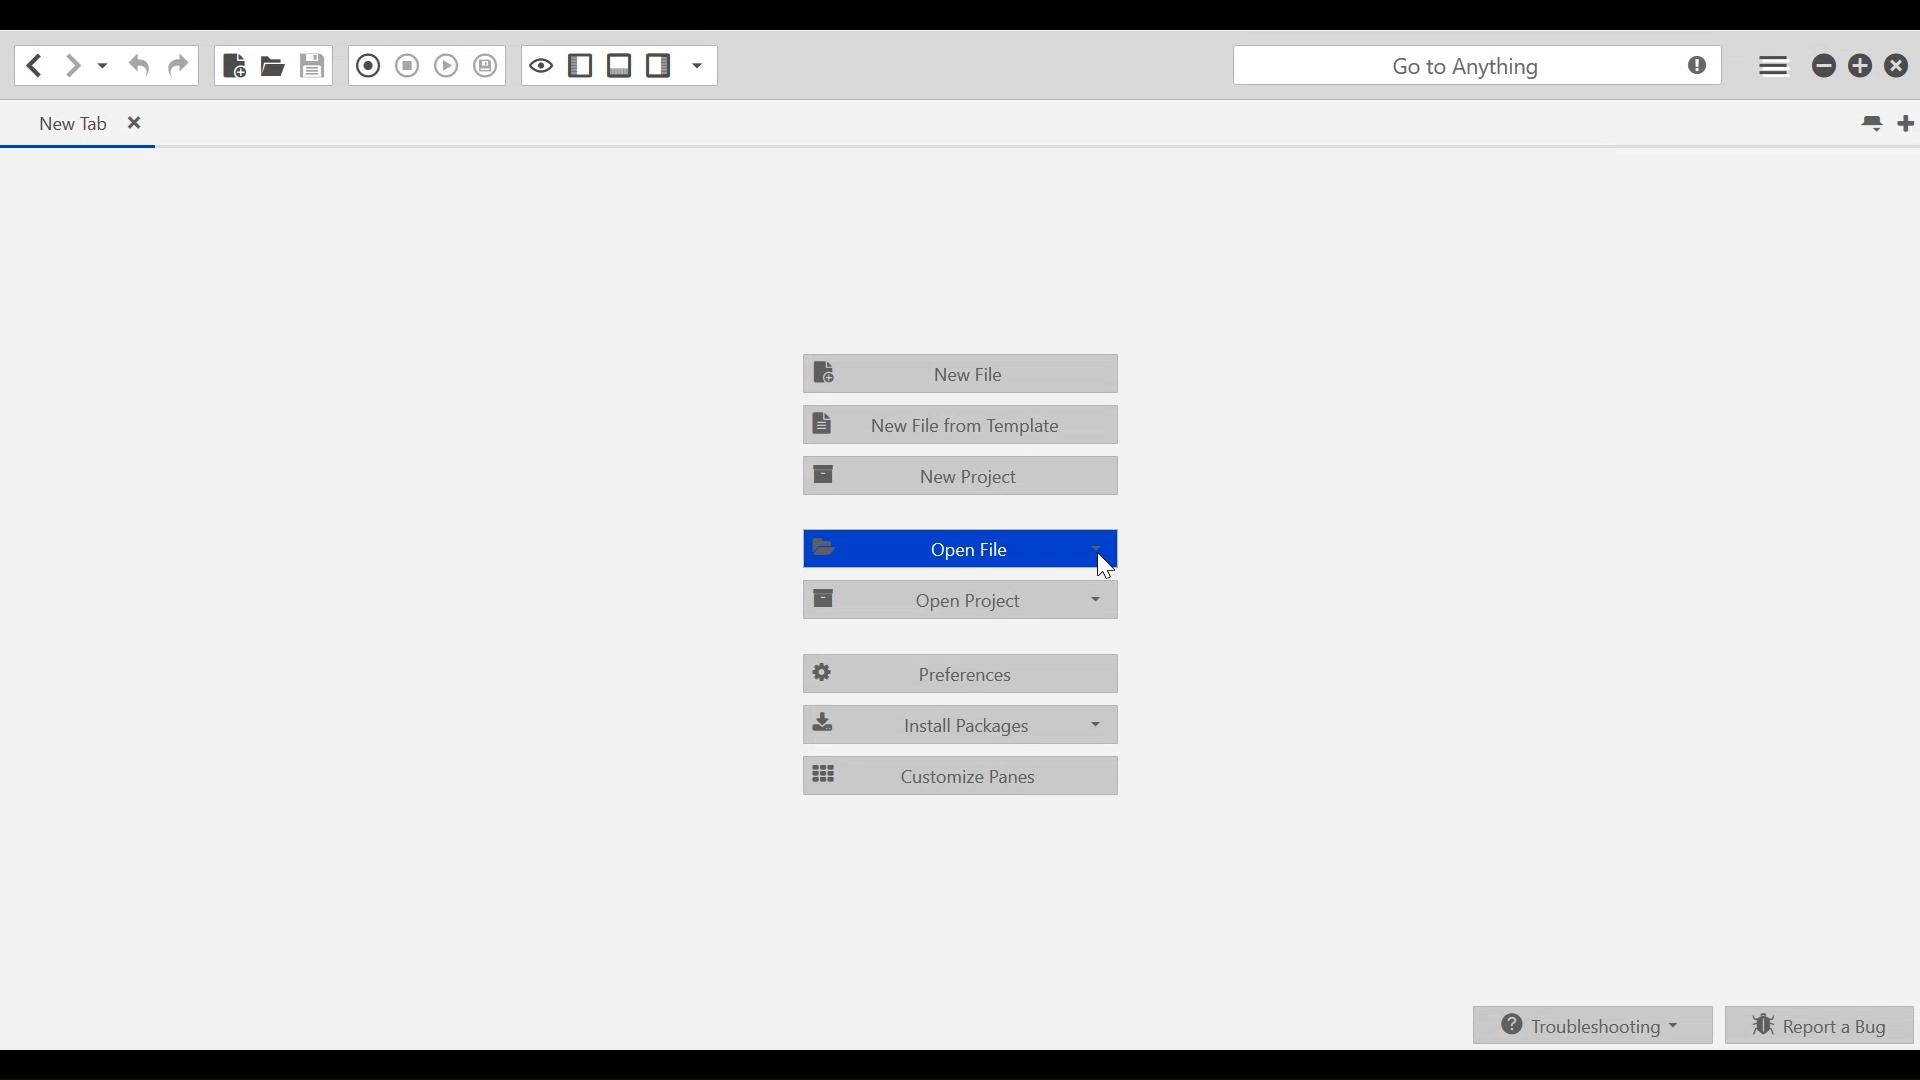 This screenshot has width=1920, height=1080. What do you see at coordinates (539, 65) in the screenshot?
I see `Toggle Focus mode` at bounding box center [539, 65].